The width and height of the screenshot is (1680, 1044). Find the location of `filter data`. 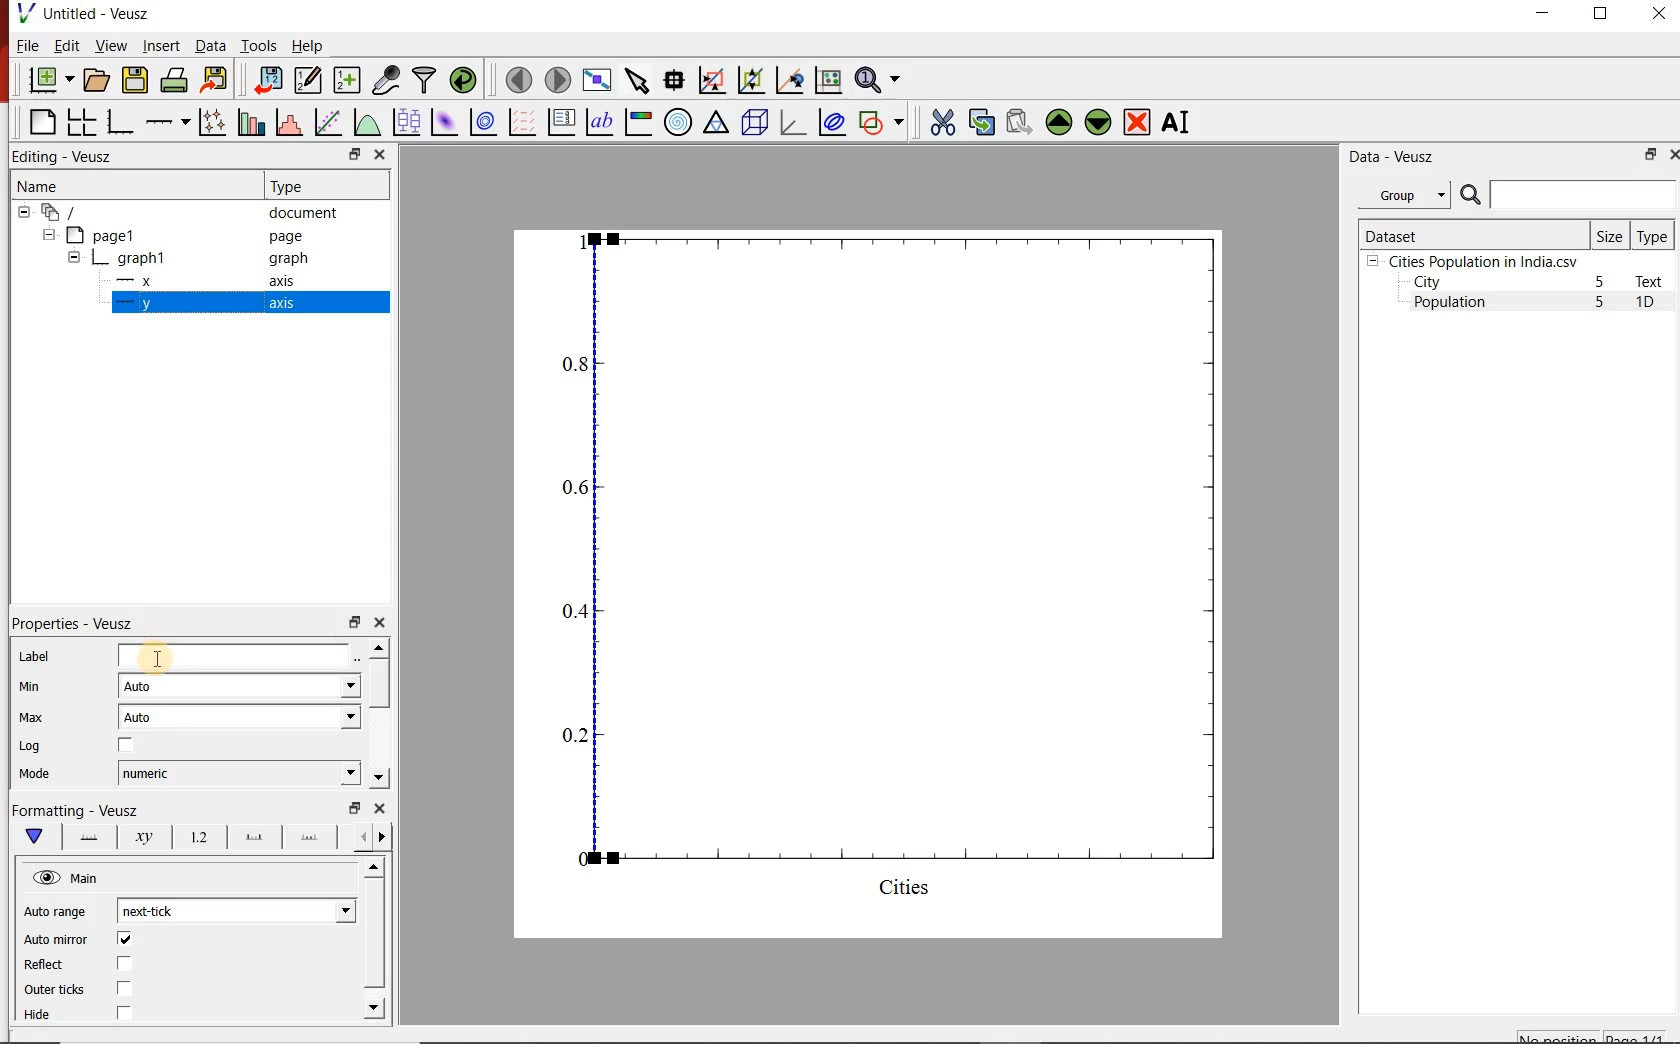

filter data is located at coordinates (425, 81).